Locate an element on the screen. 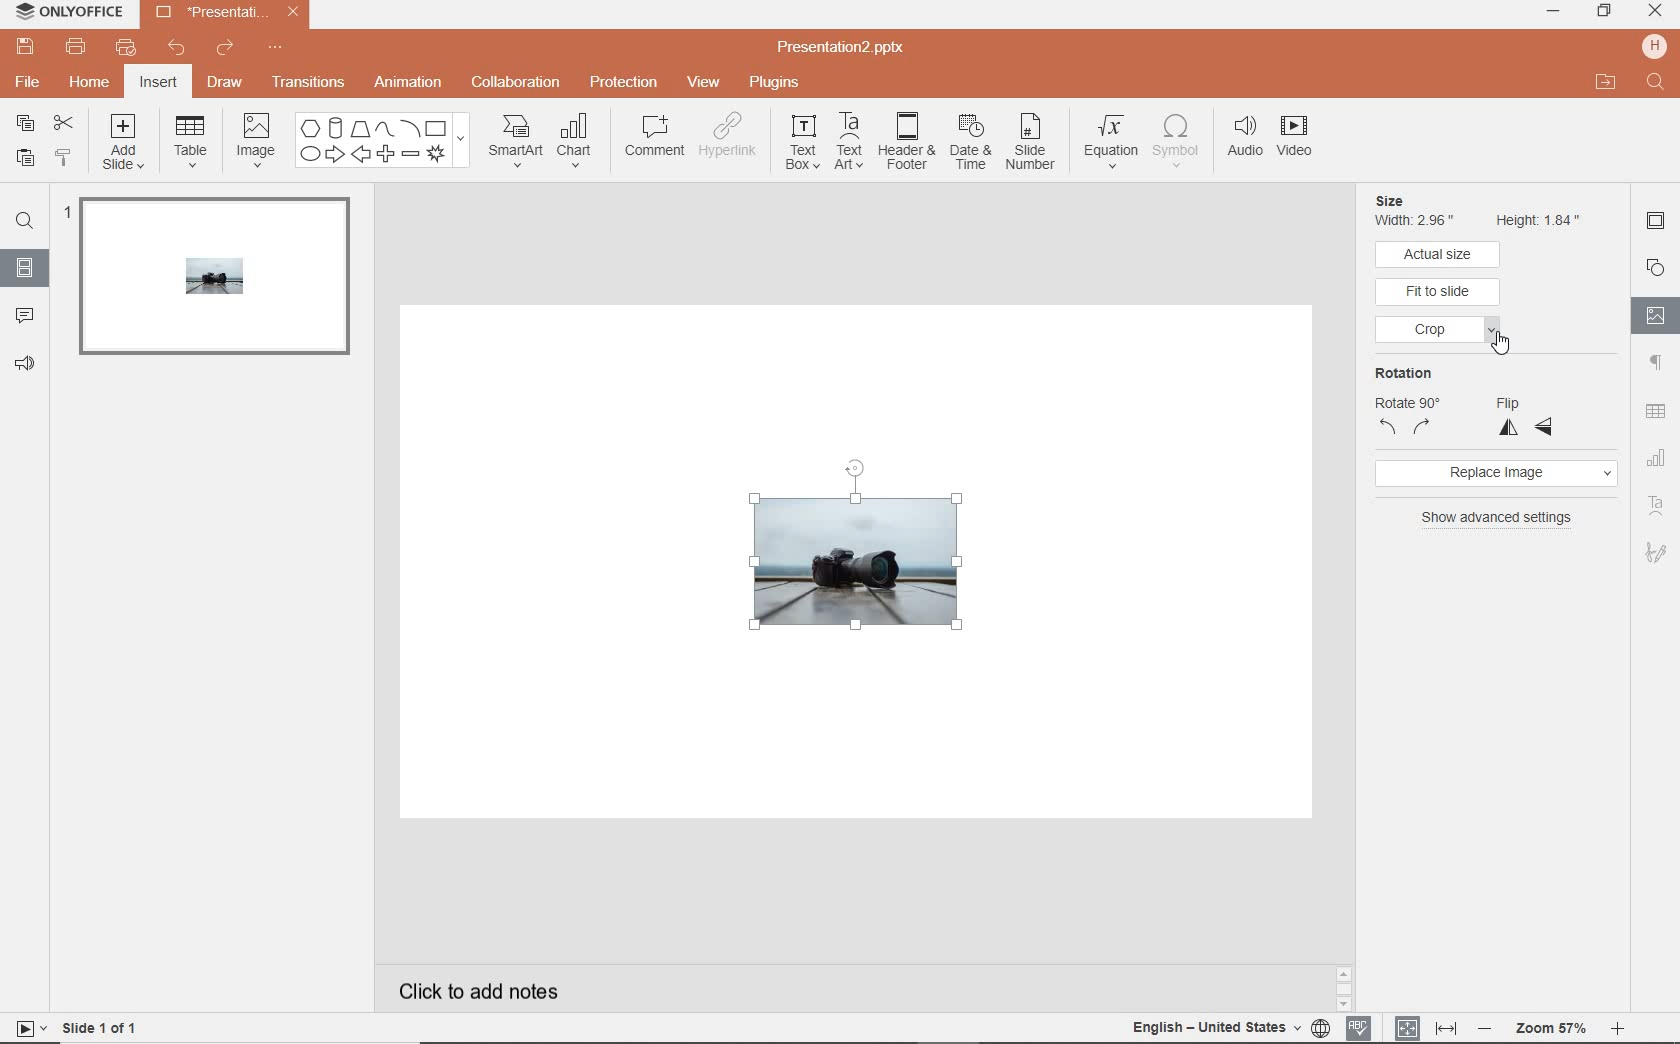 This screenshot has width=1680, height=1044. paste is located at coordinates (22, 157).